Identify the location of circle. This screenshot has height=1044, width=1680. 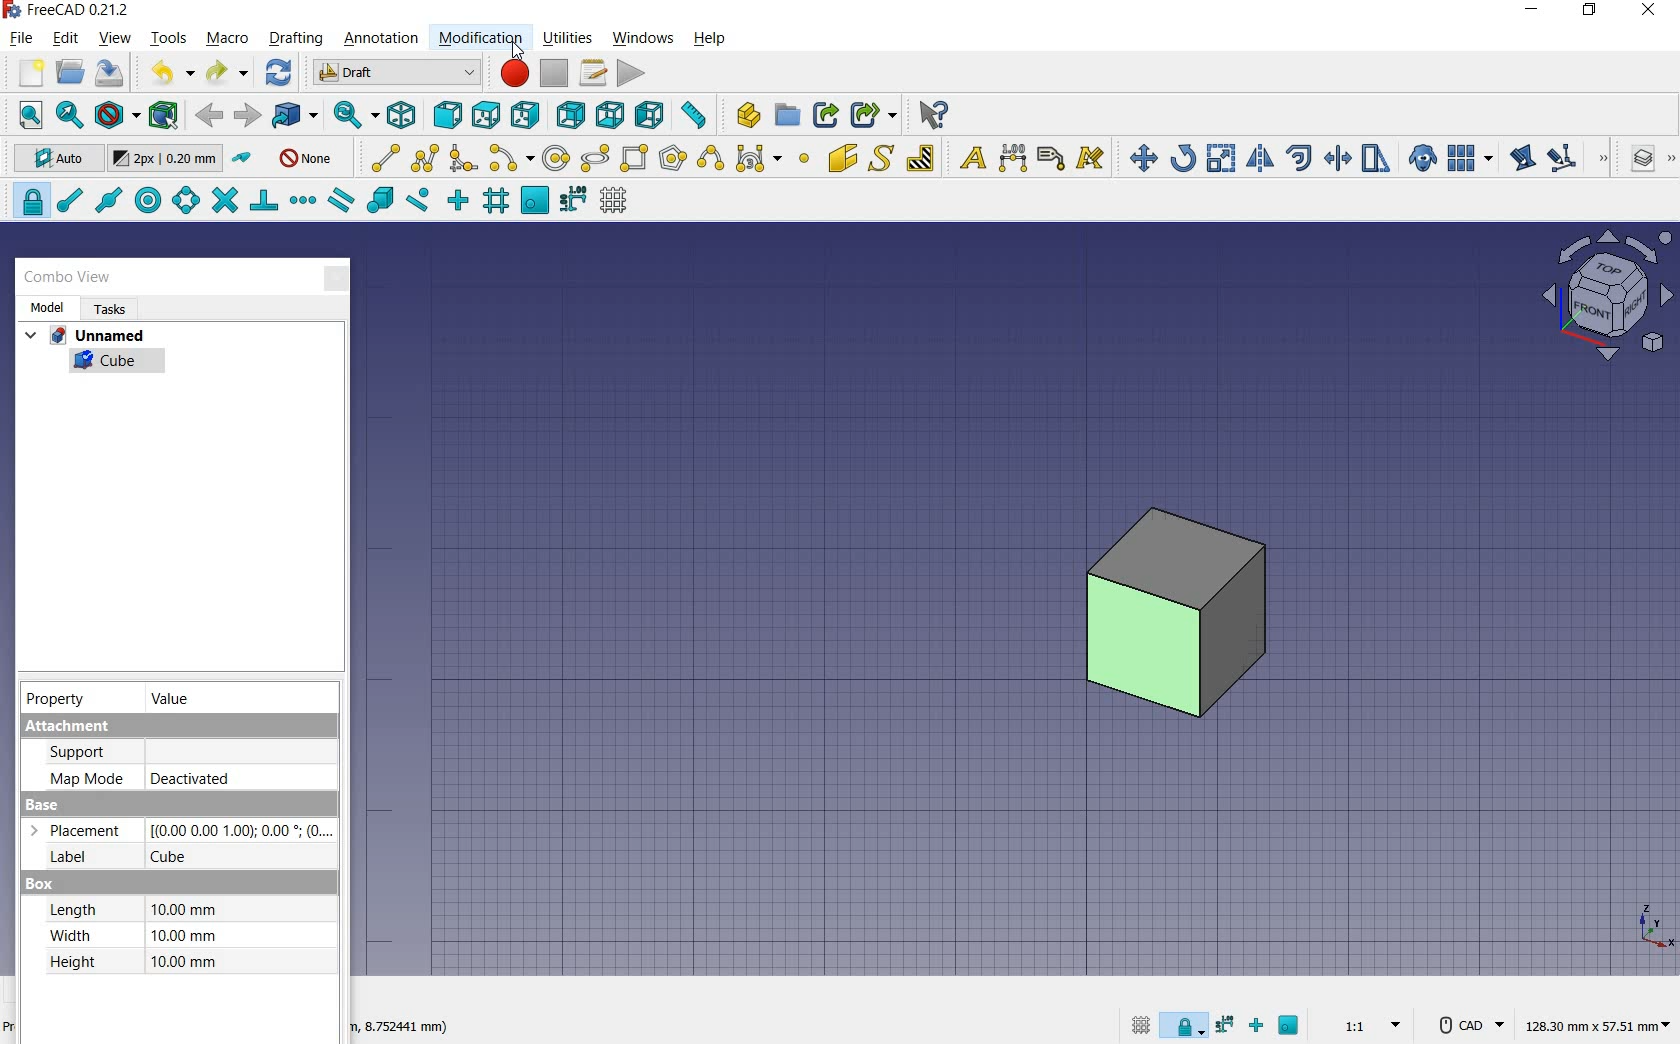
(558, 157).